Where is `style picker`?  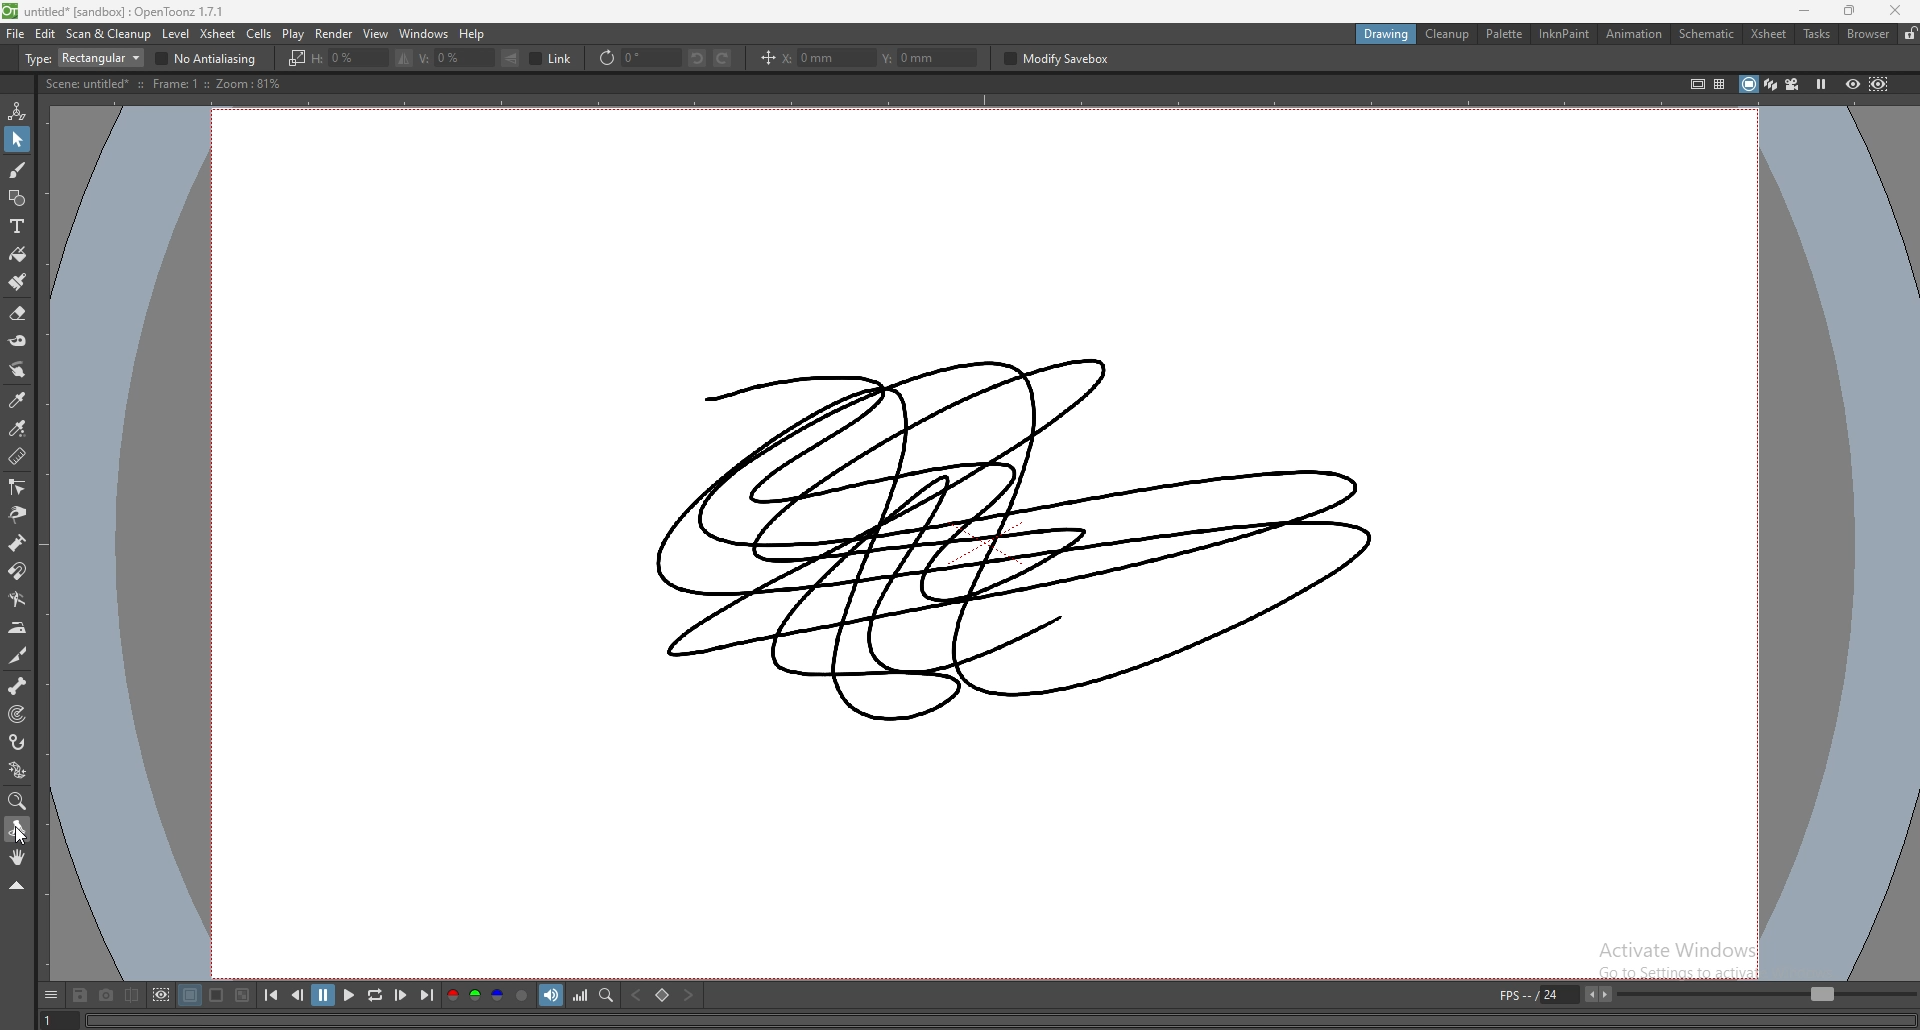 style picker is located at coordinates (19, 400).